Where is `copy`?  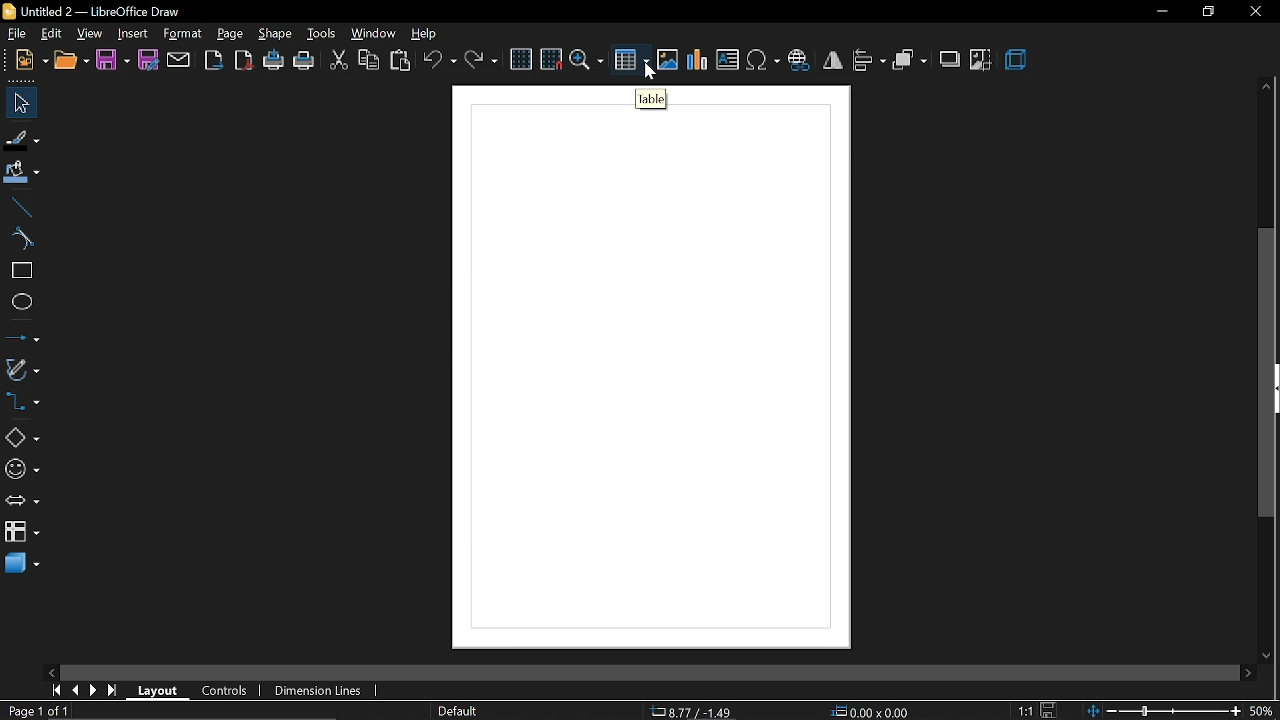 copy is located at coordinates (370, 60).